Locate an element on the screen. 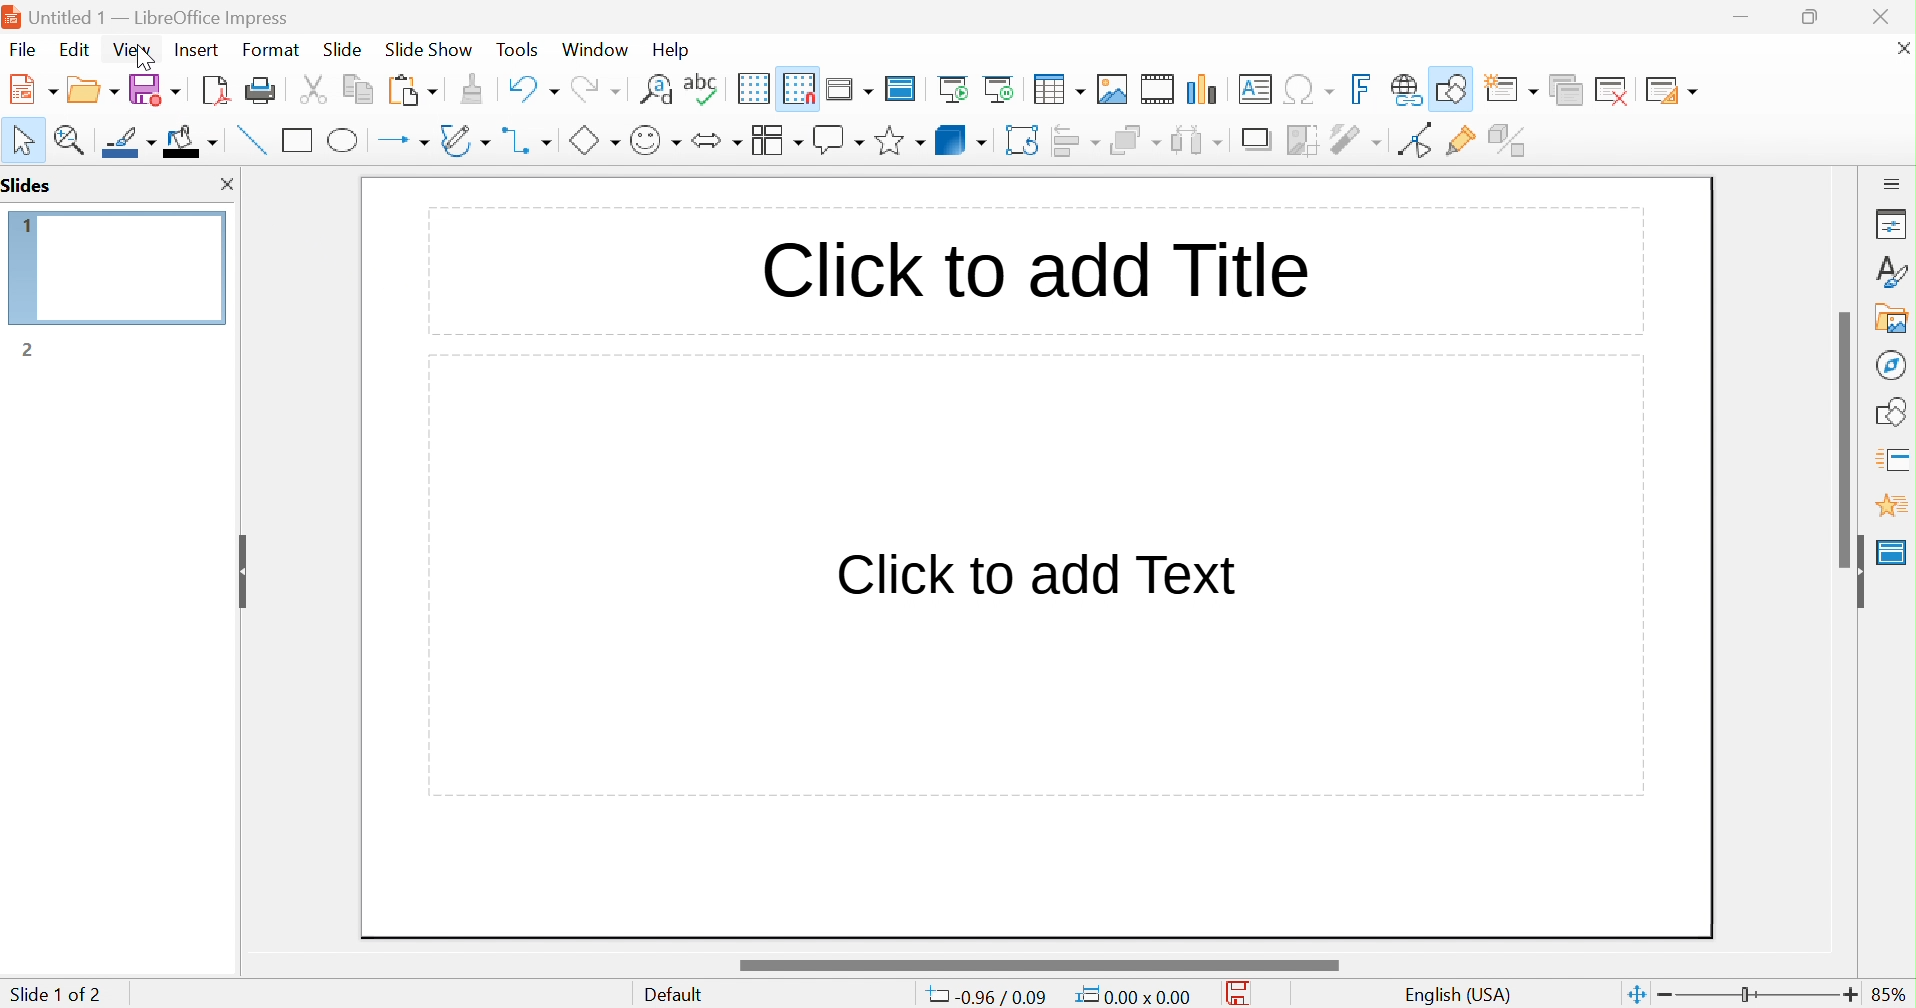 Image resolution: width=1916 pixels, height=1008 pixels. basic shapes is located at coordinates (593, 140).